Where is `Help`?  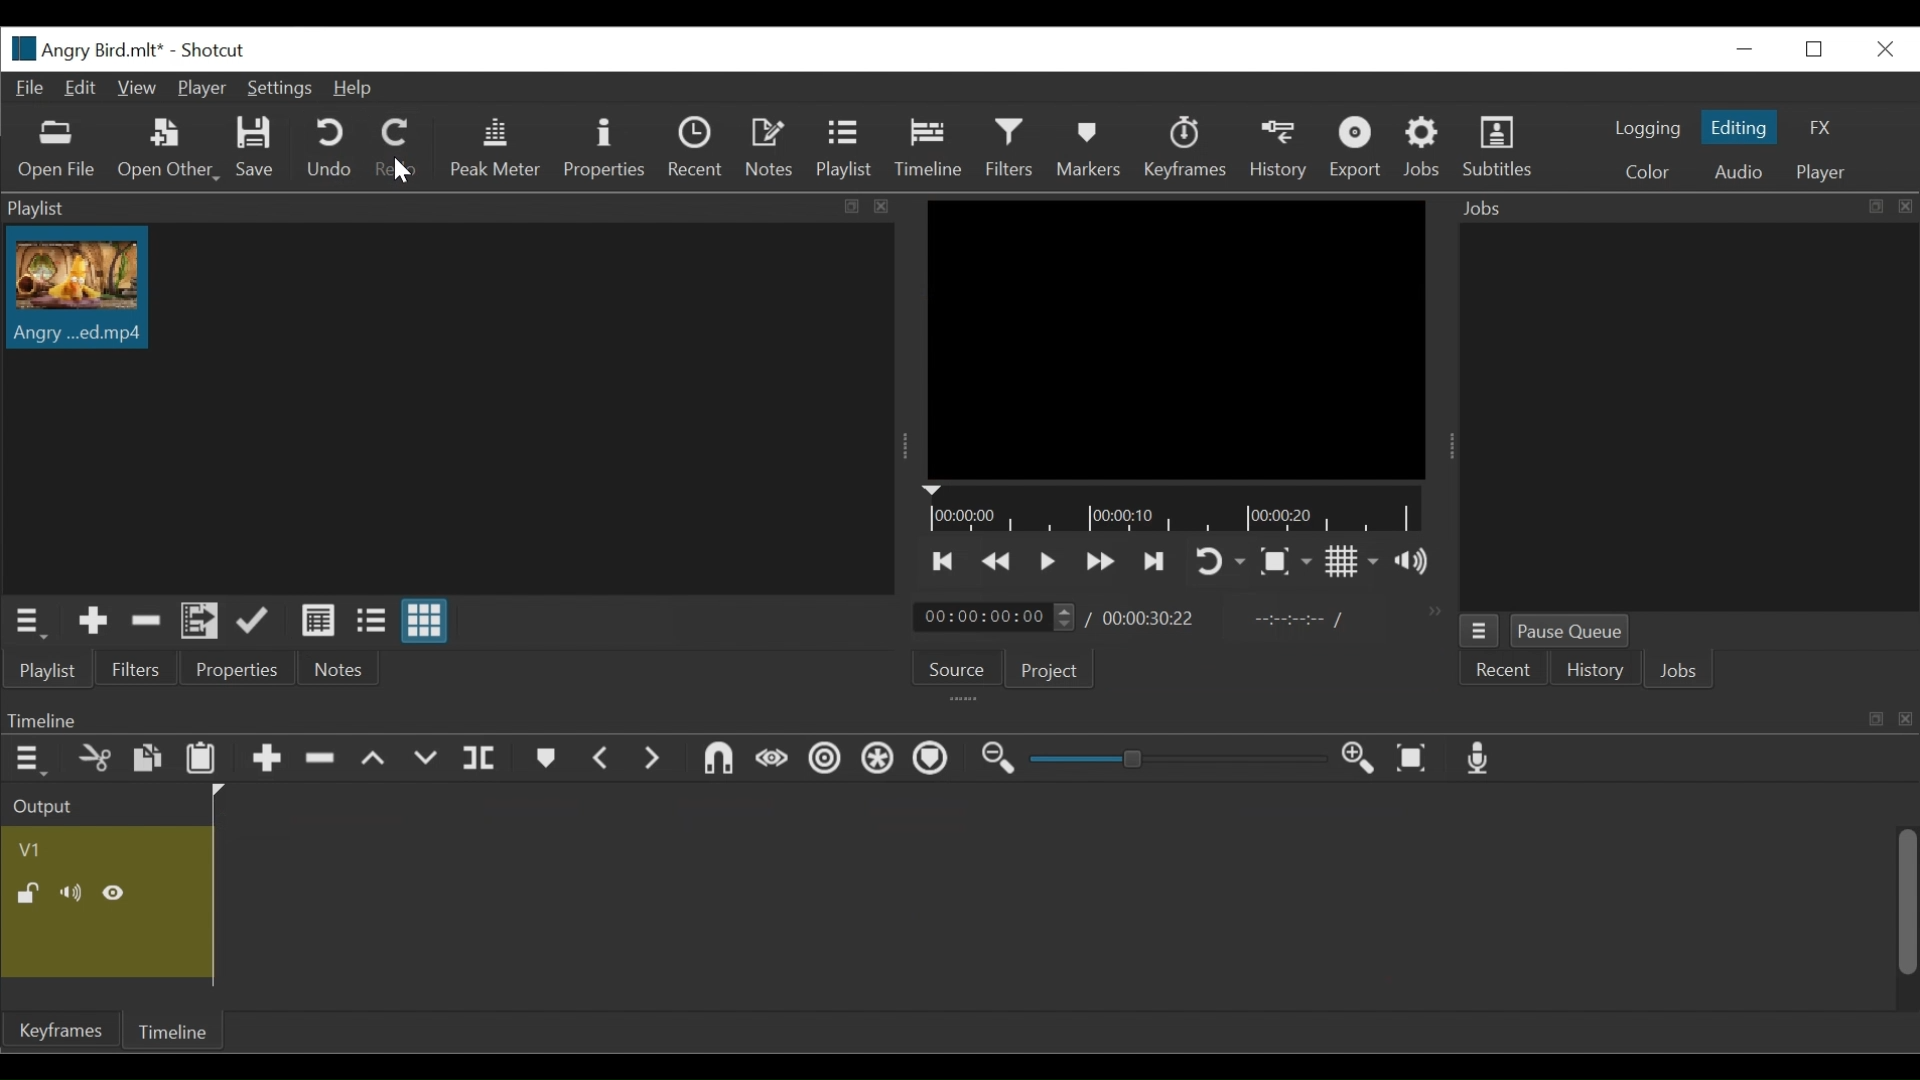 Help is located at coordinates (359, 89).